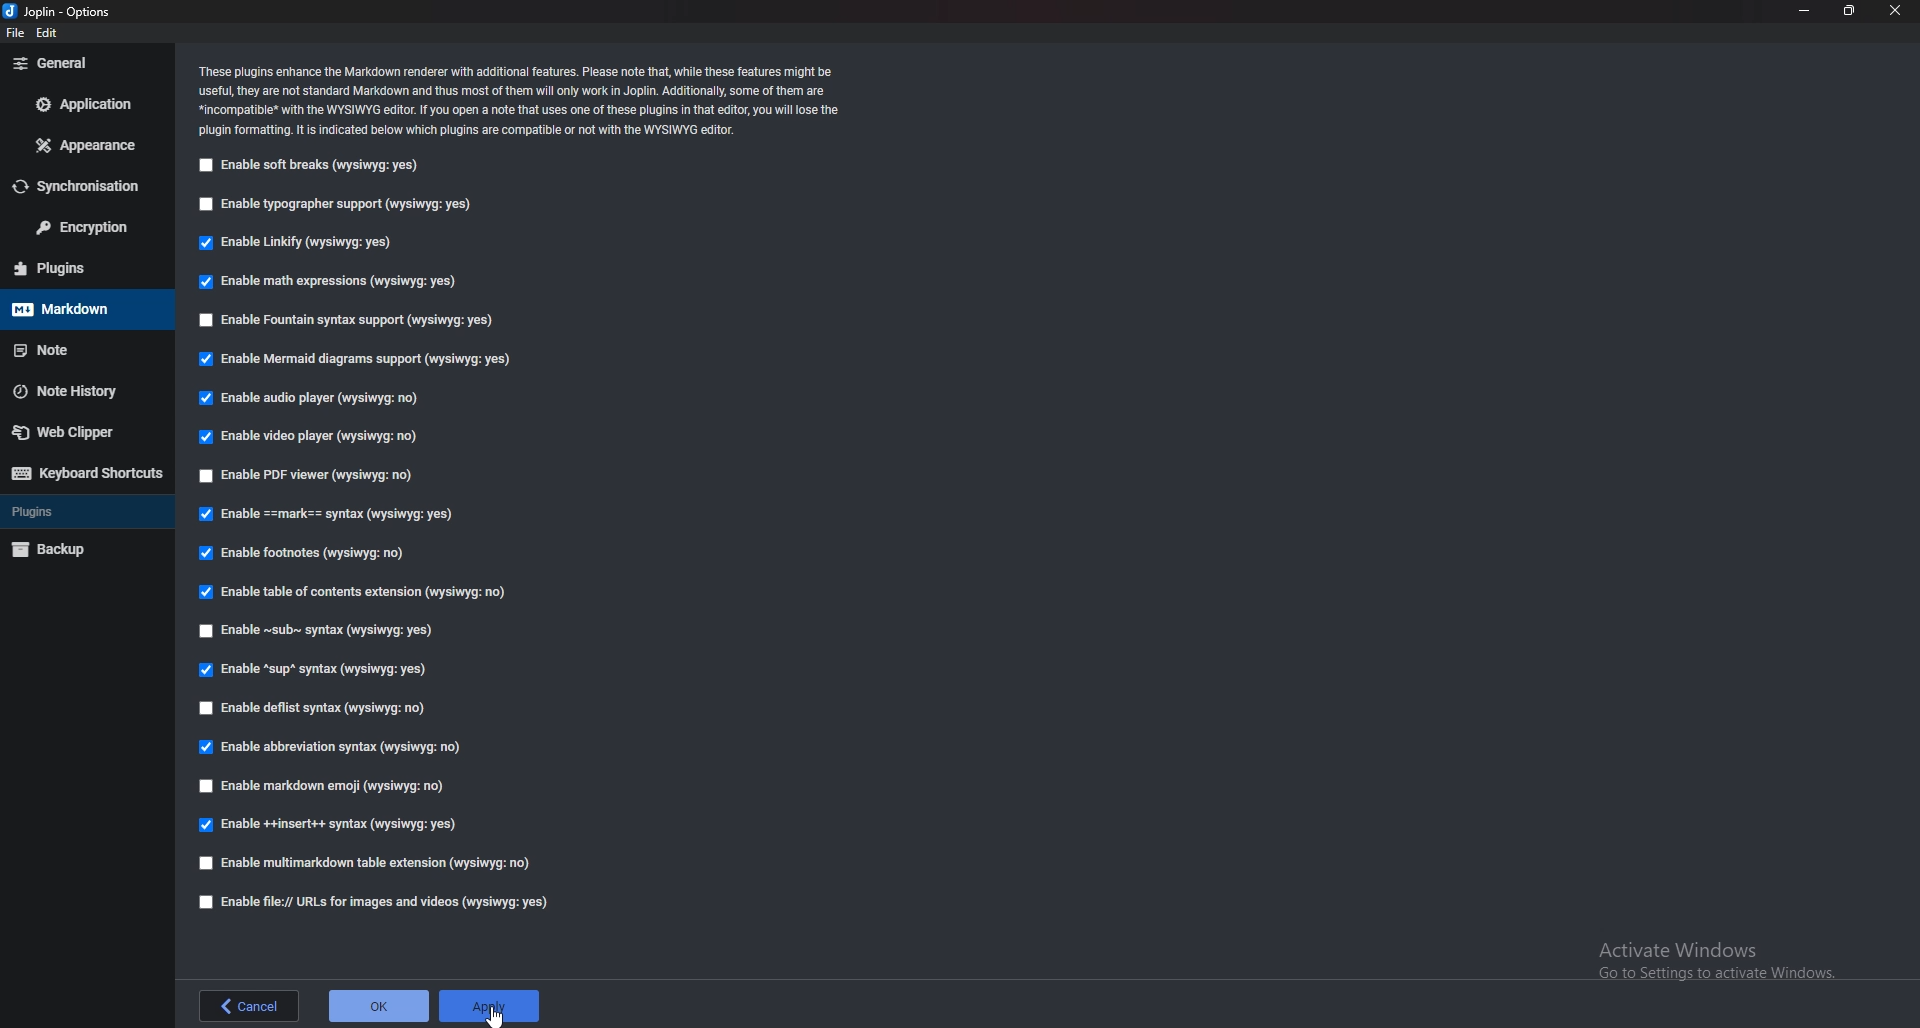 Image resolution: width=1920 pixels, height=1028 pixels. What do you see at coordinates (306, 555) in the screenshot?
I see `Enable footnotes` at bounding box center [306, 555].